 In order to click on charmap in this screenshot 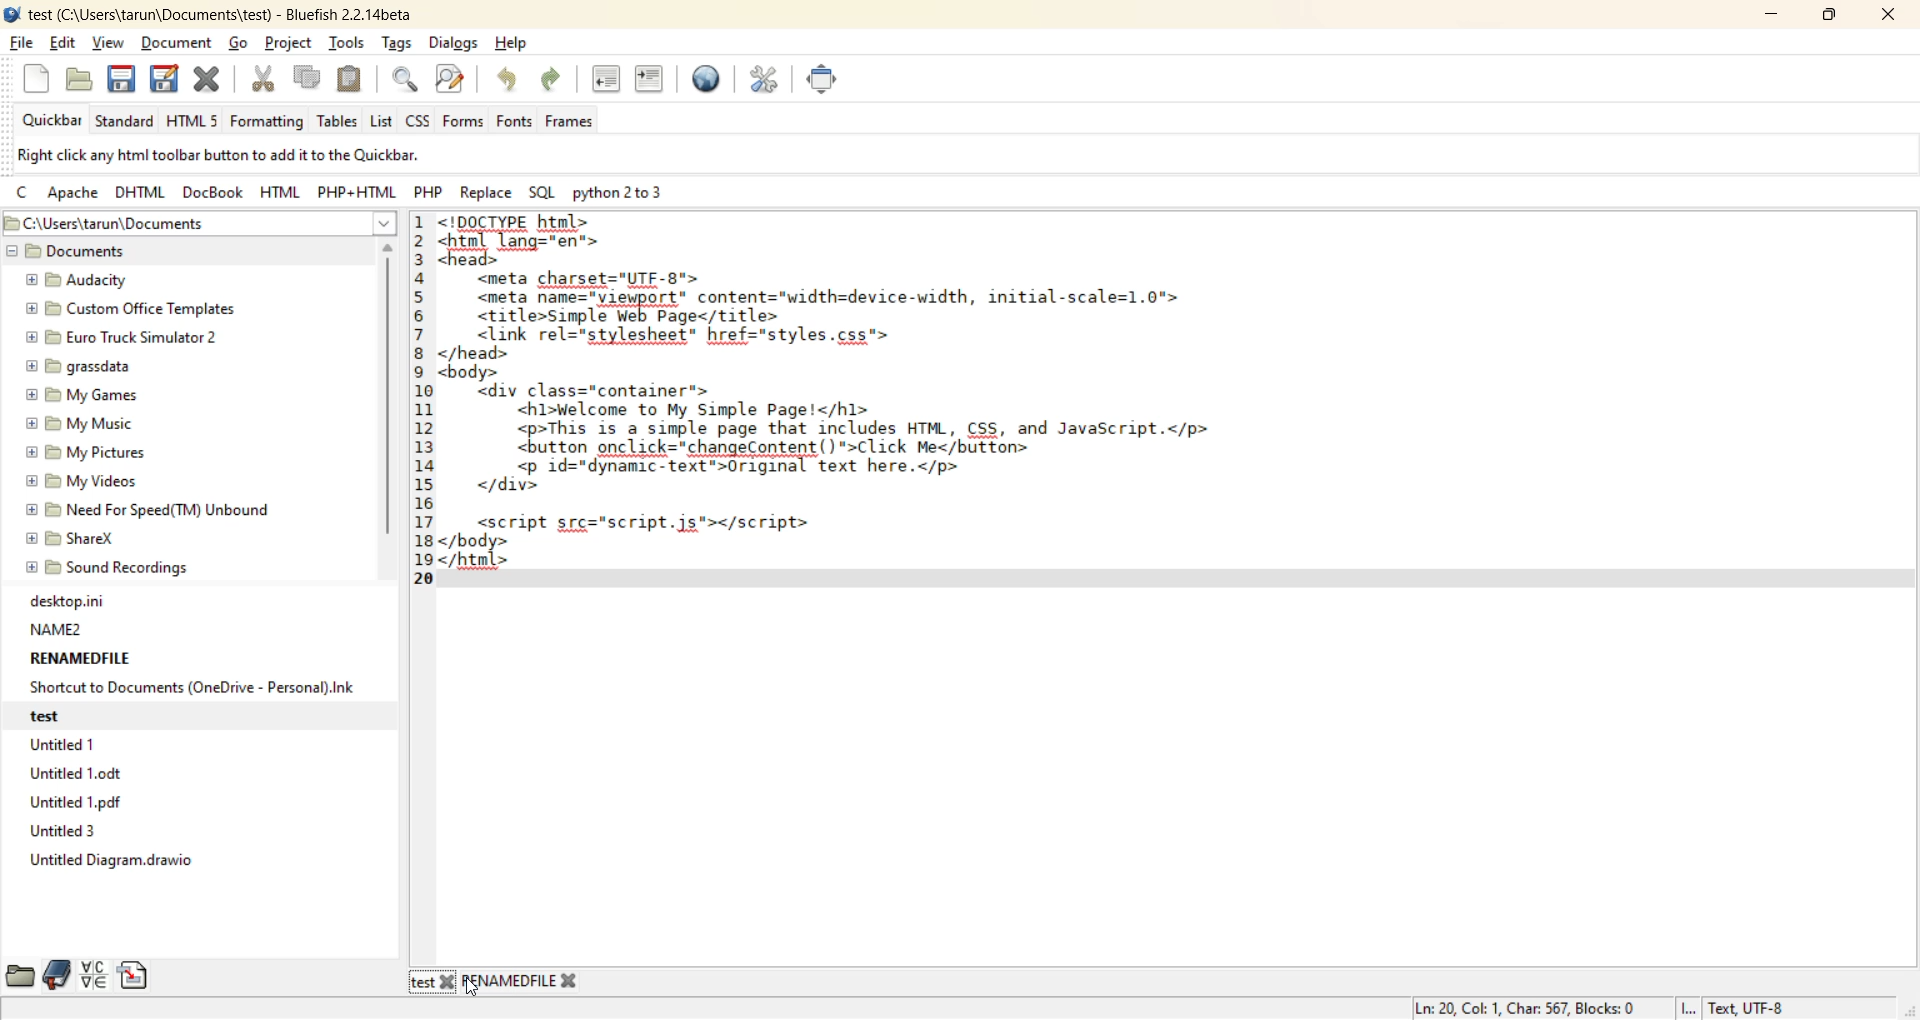, I will do `click(93, 974)`.